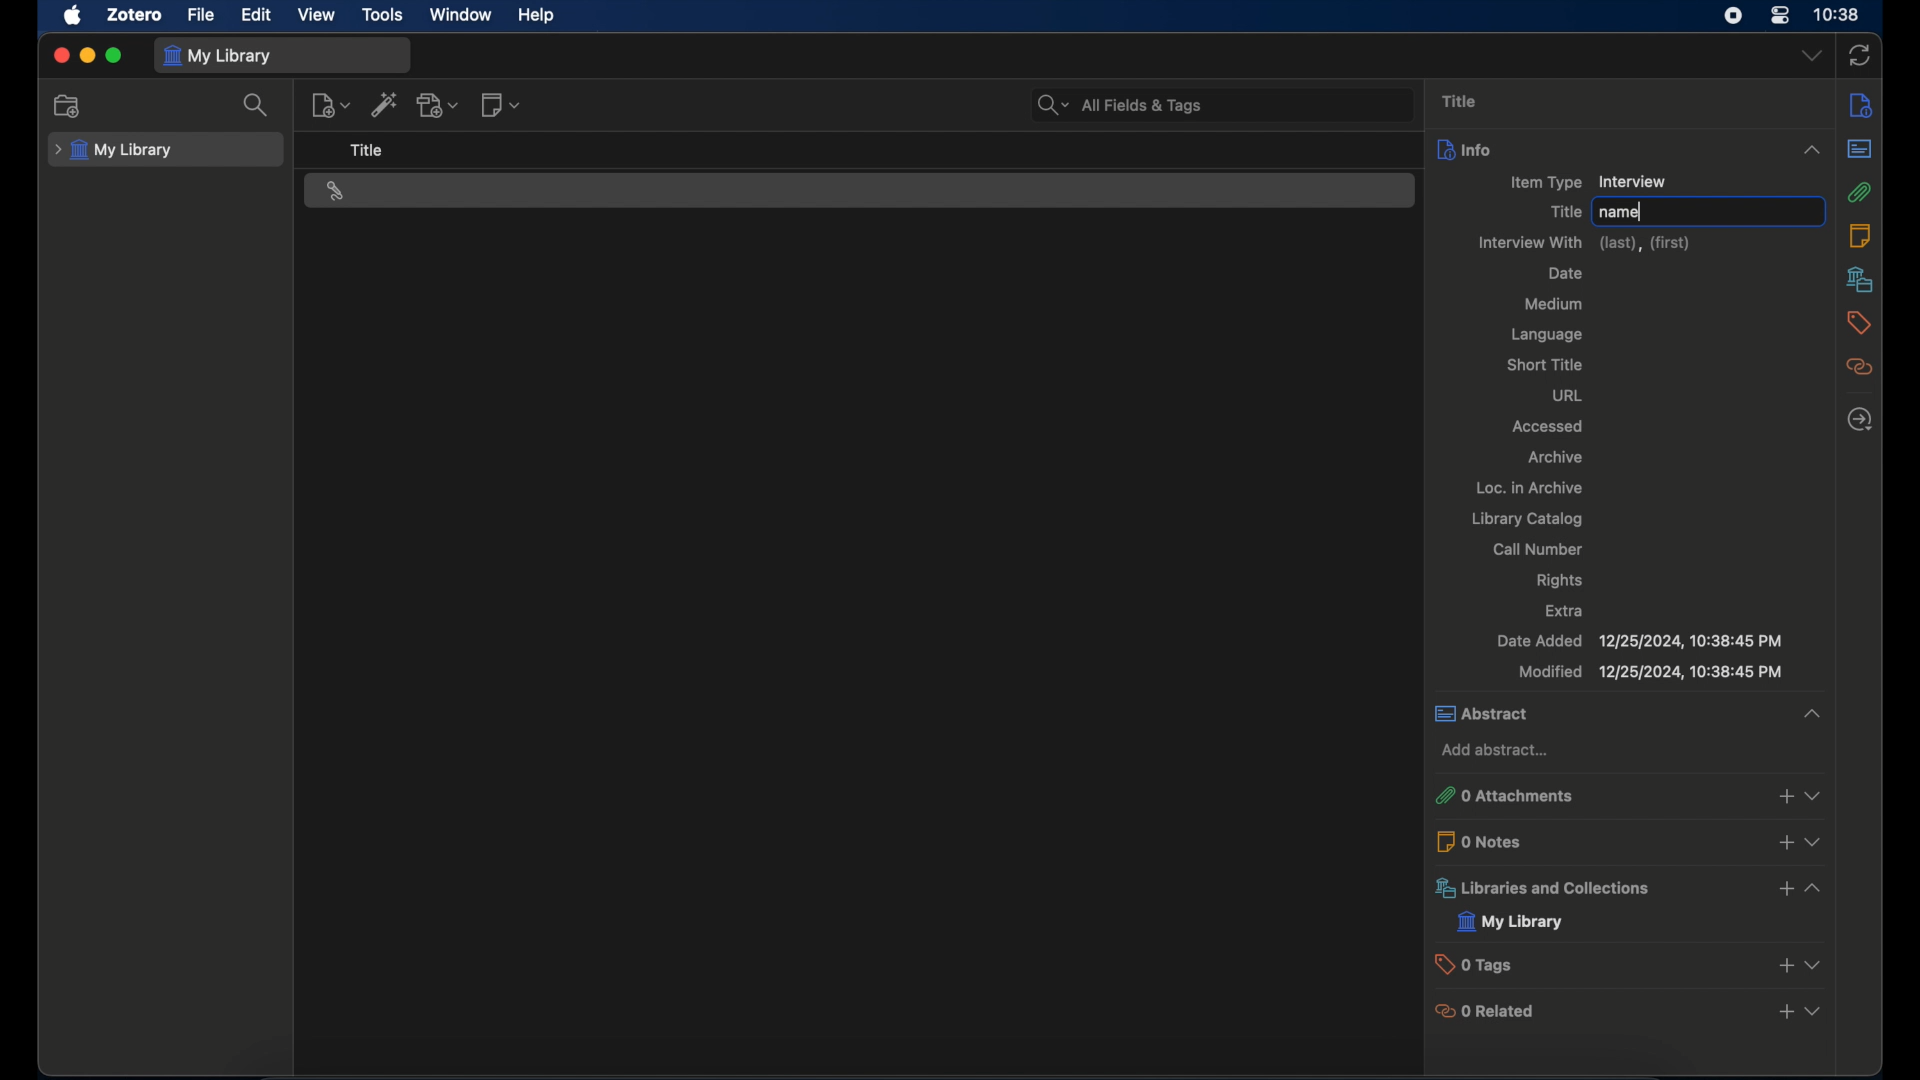  What do you see at coordinates (1548, 427) in the screenshot?
I see `accessed` at bounding box center [1548, 427].